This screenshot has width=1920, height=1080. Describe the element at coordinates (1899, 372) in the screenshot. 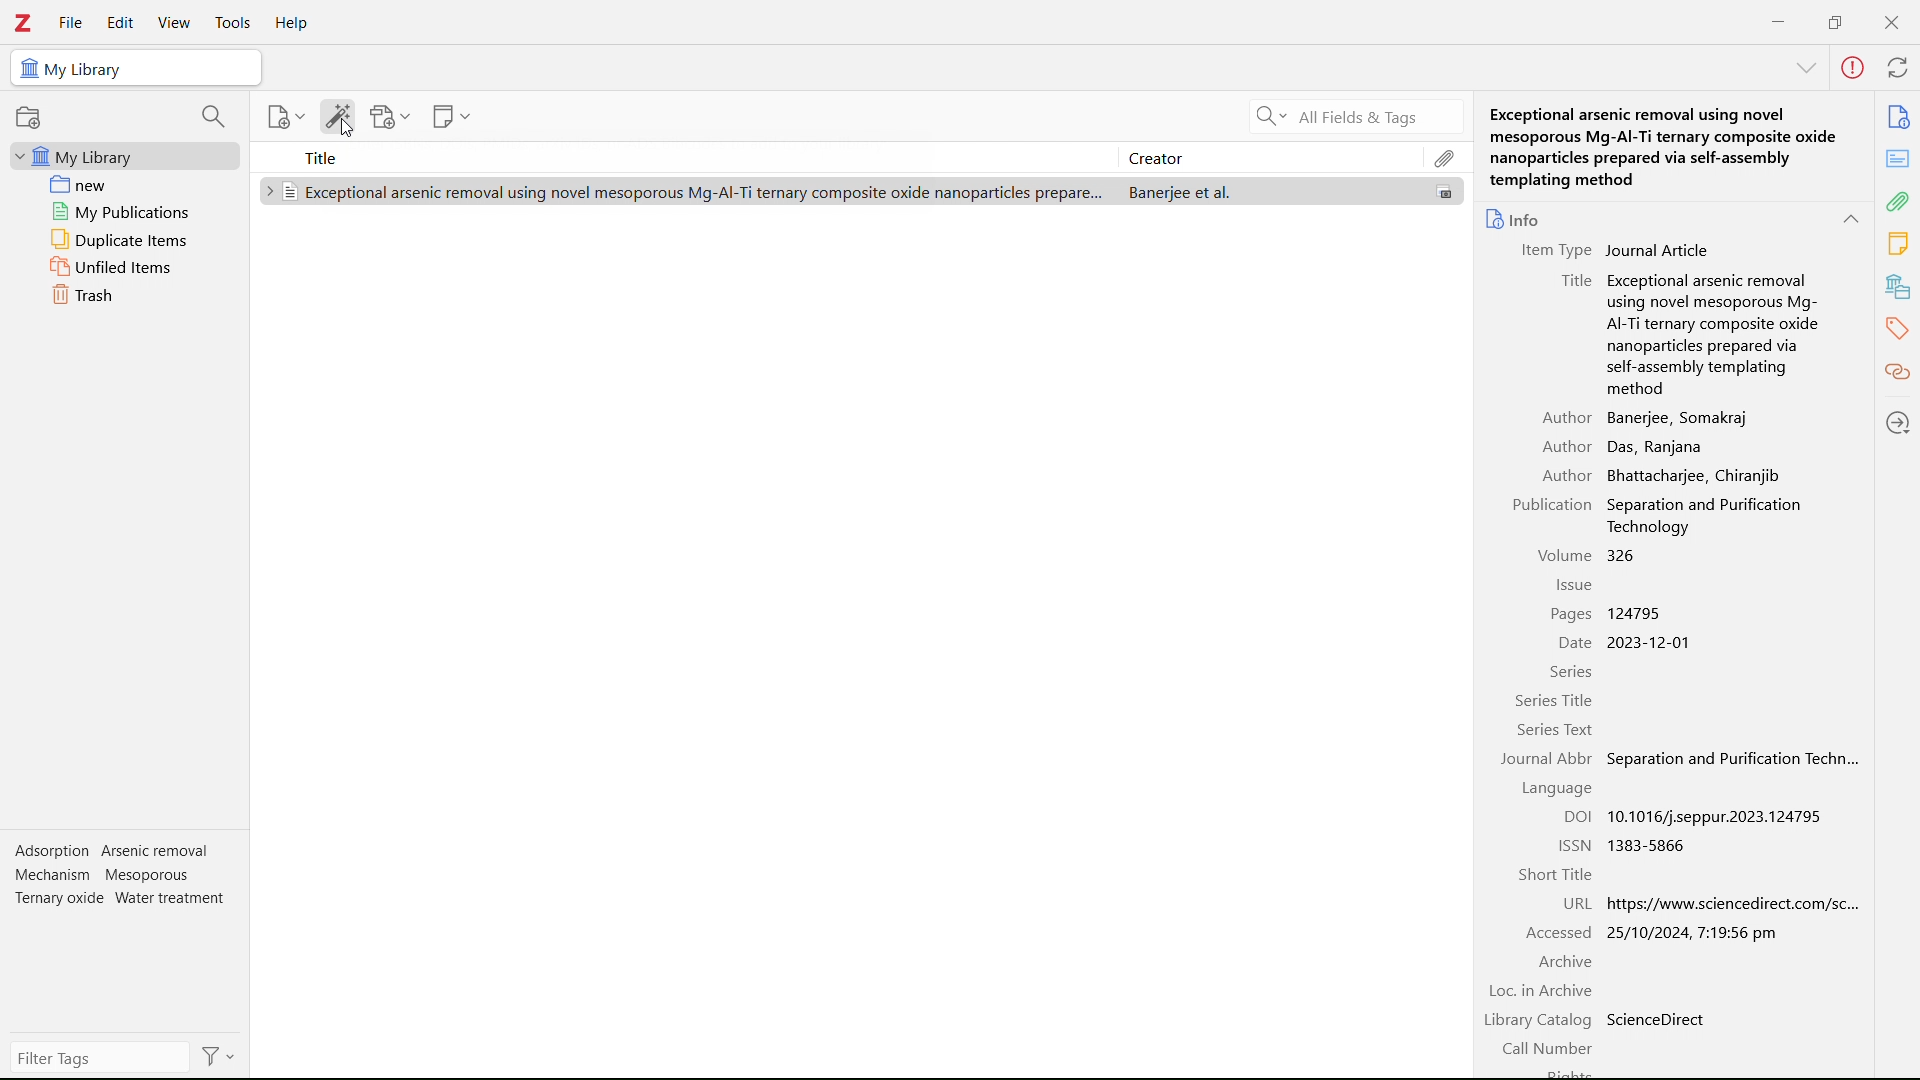

I see `related` at that location.